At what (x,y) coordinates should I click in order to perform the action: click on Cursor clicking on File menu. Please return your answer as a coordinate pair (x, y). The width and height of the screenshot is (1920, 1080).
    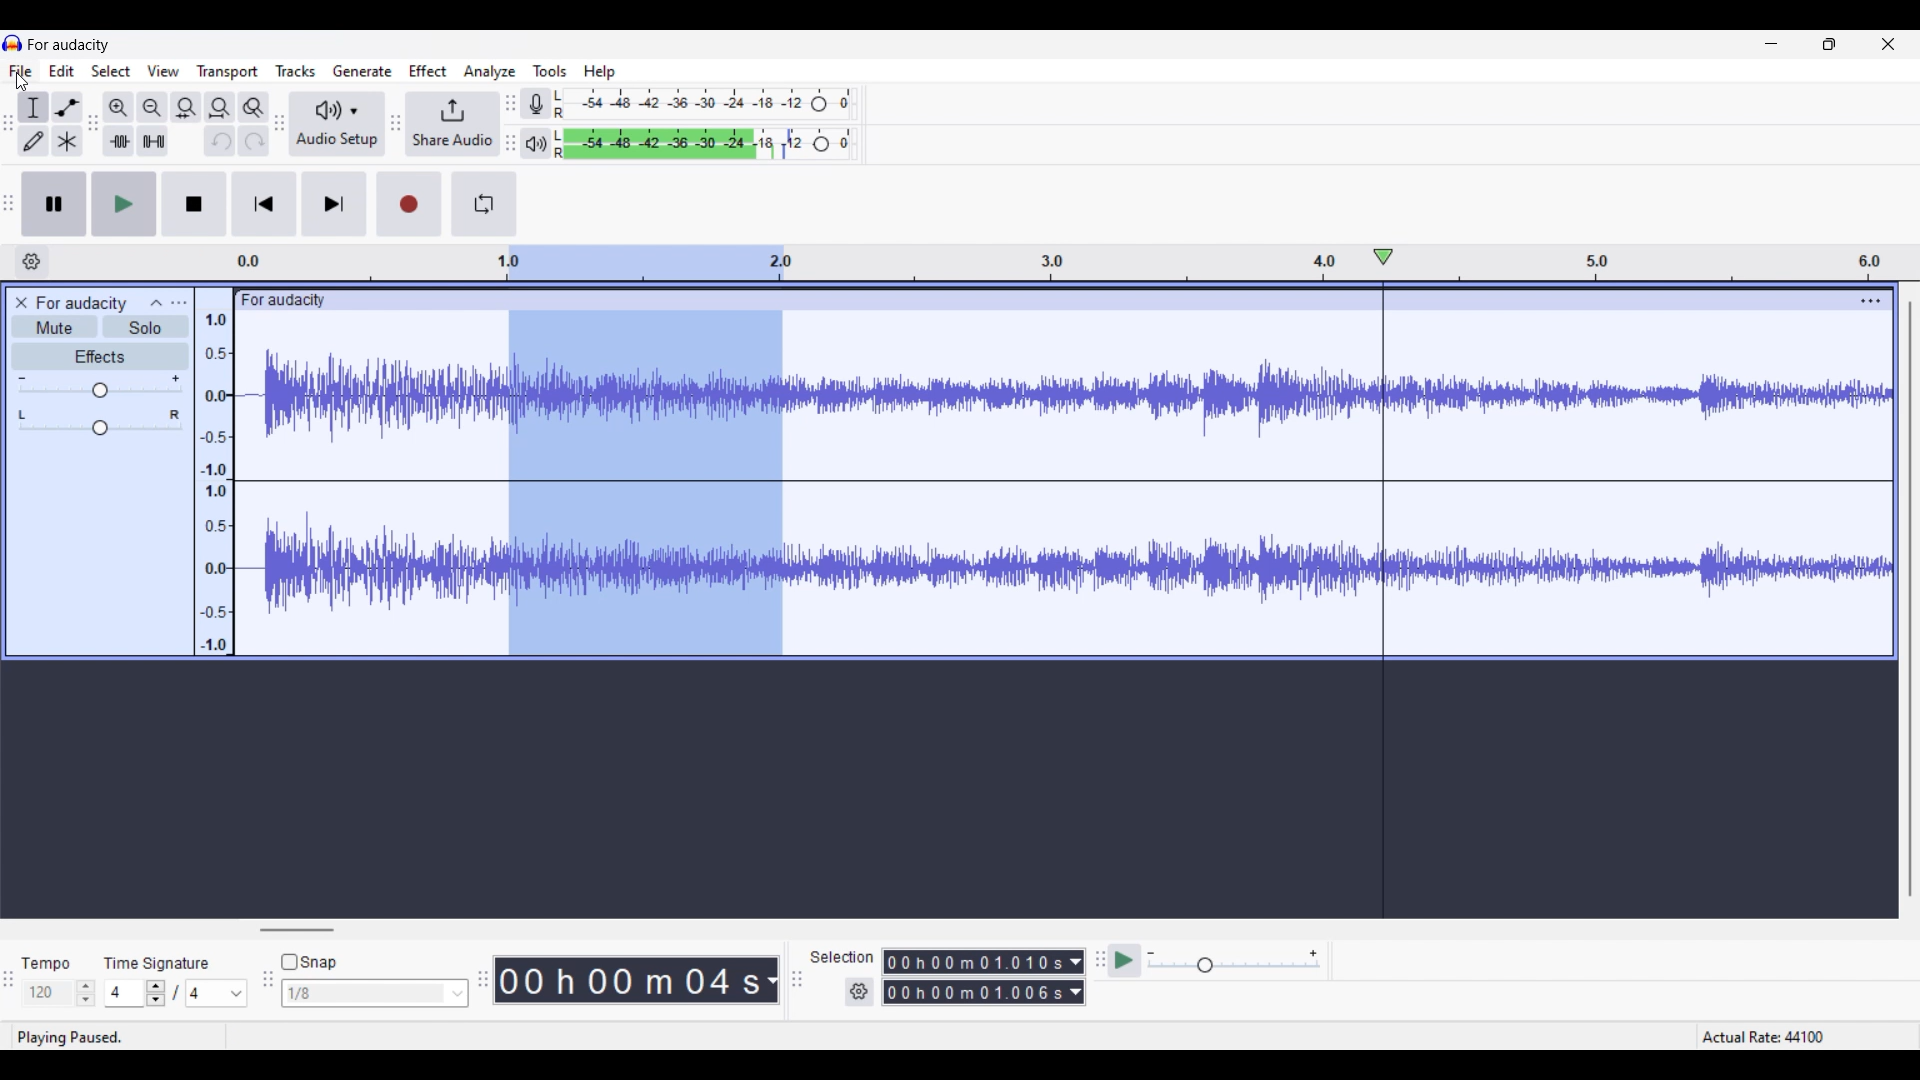
    Looking at the image, I should click on (22, 82).